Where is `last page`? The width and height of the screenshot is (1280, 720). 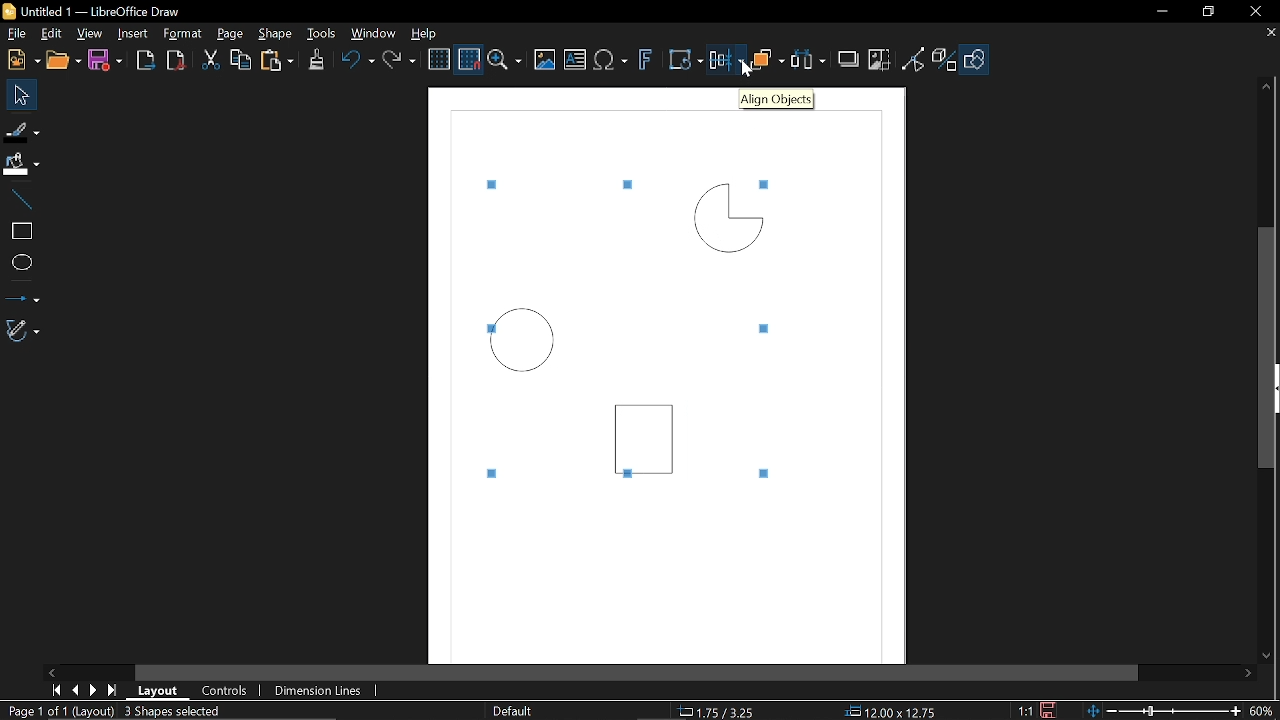 last page is located at coordinates (114, 690).